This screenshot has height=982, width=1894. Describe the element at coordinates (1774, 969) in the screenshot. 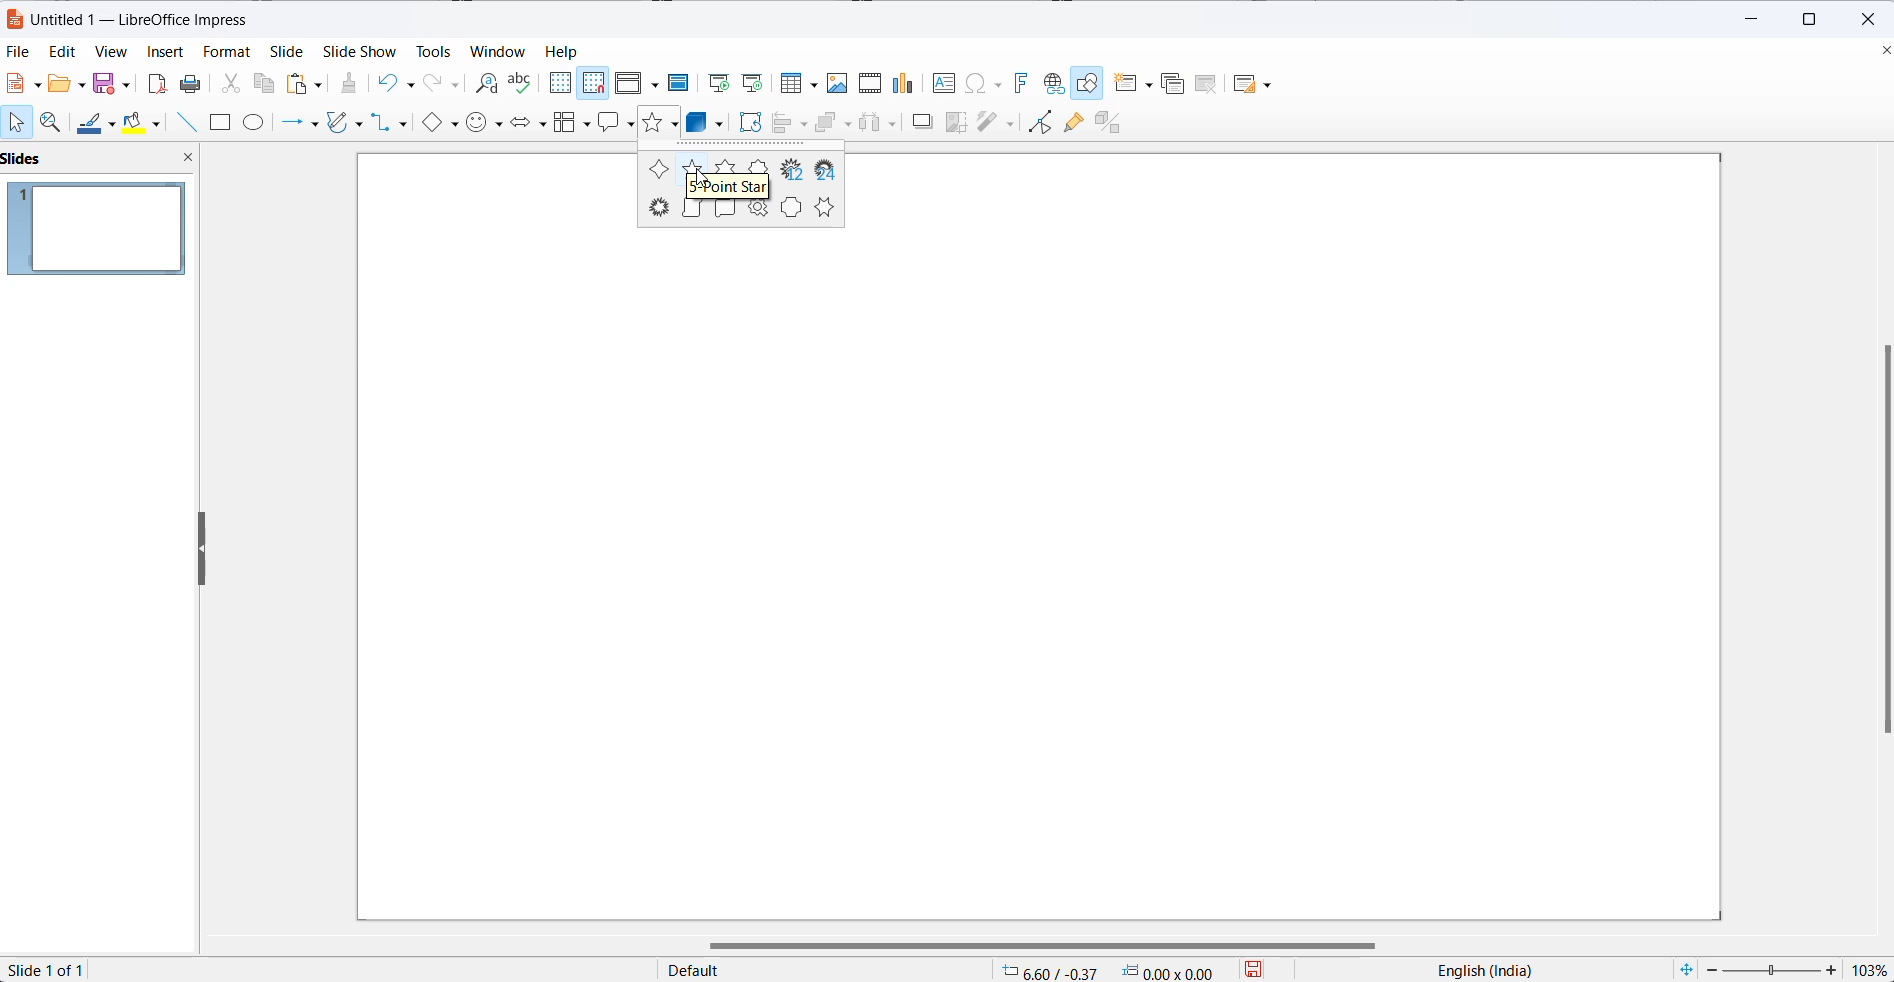

I see `zoom slider` at that location.